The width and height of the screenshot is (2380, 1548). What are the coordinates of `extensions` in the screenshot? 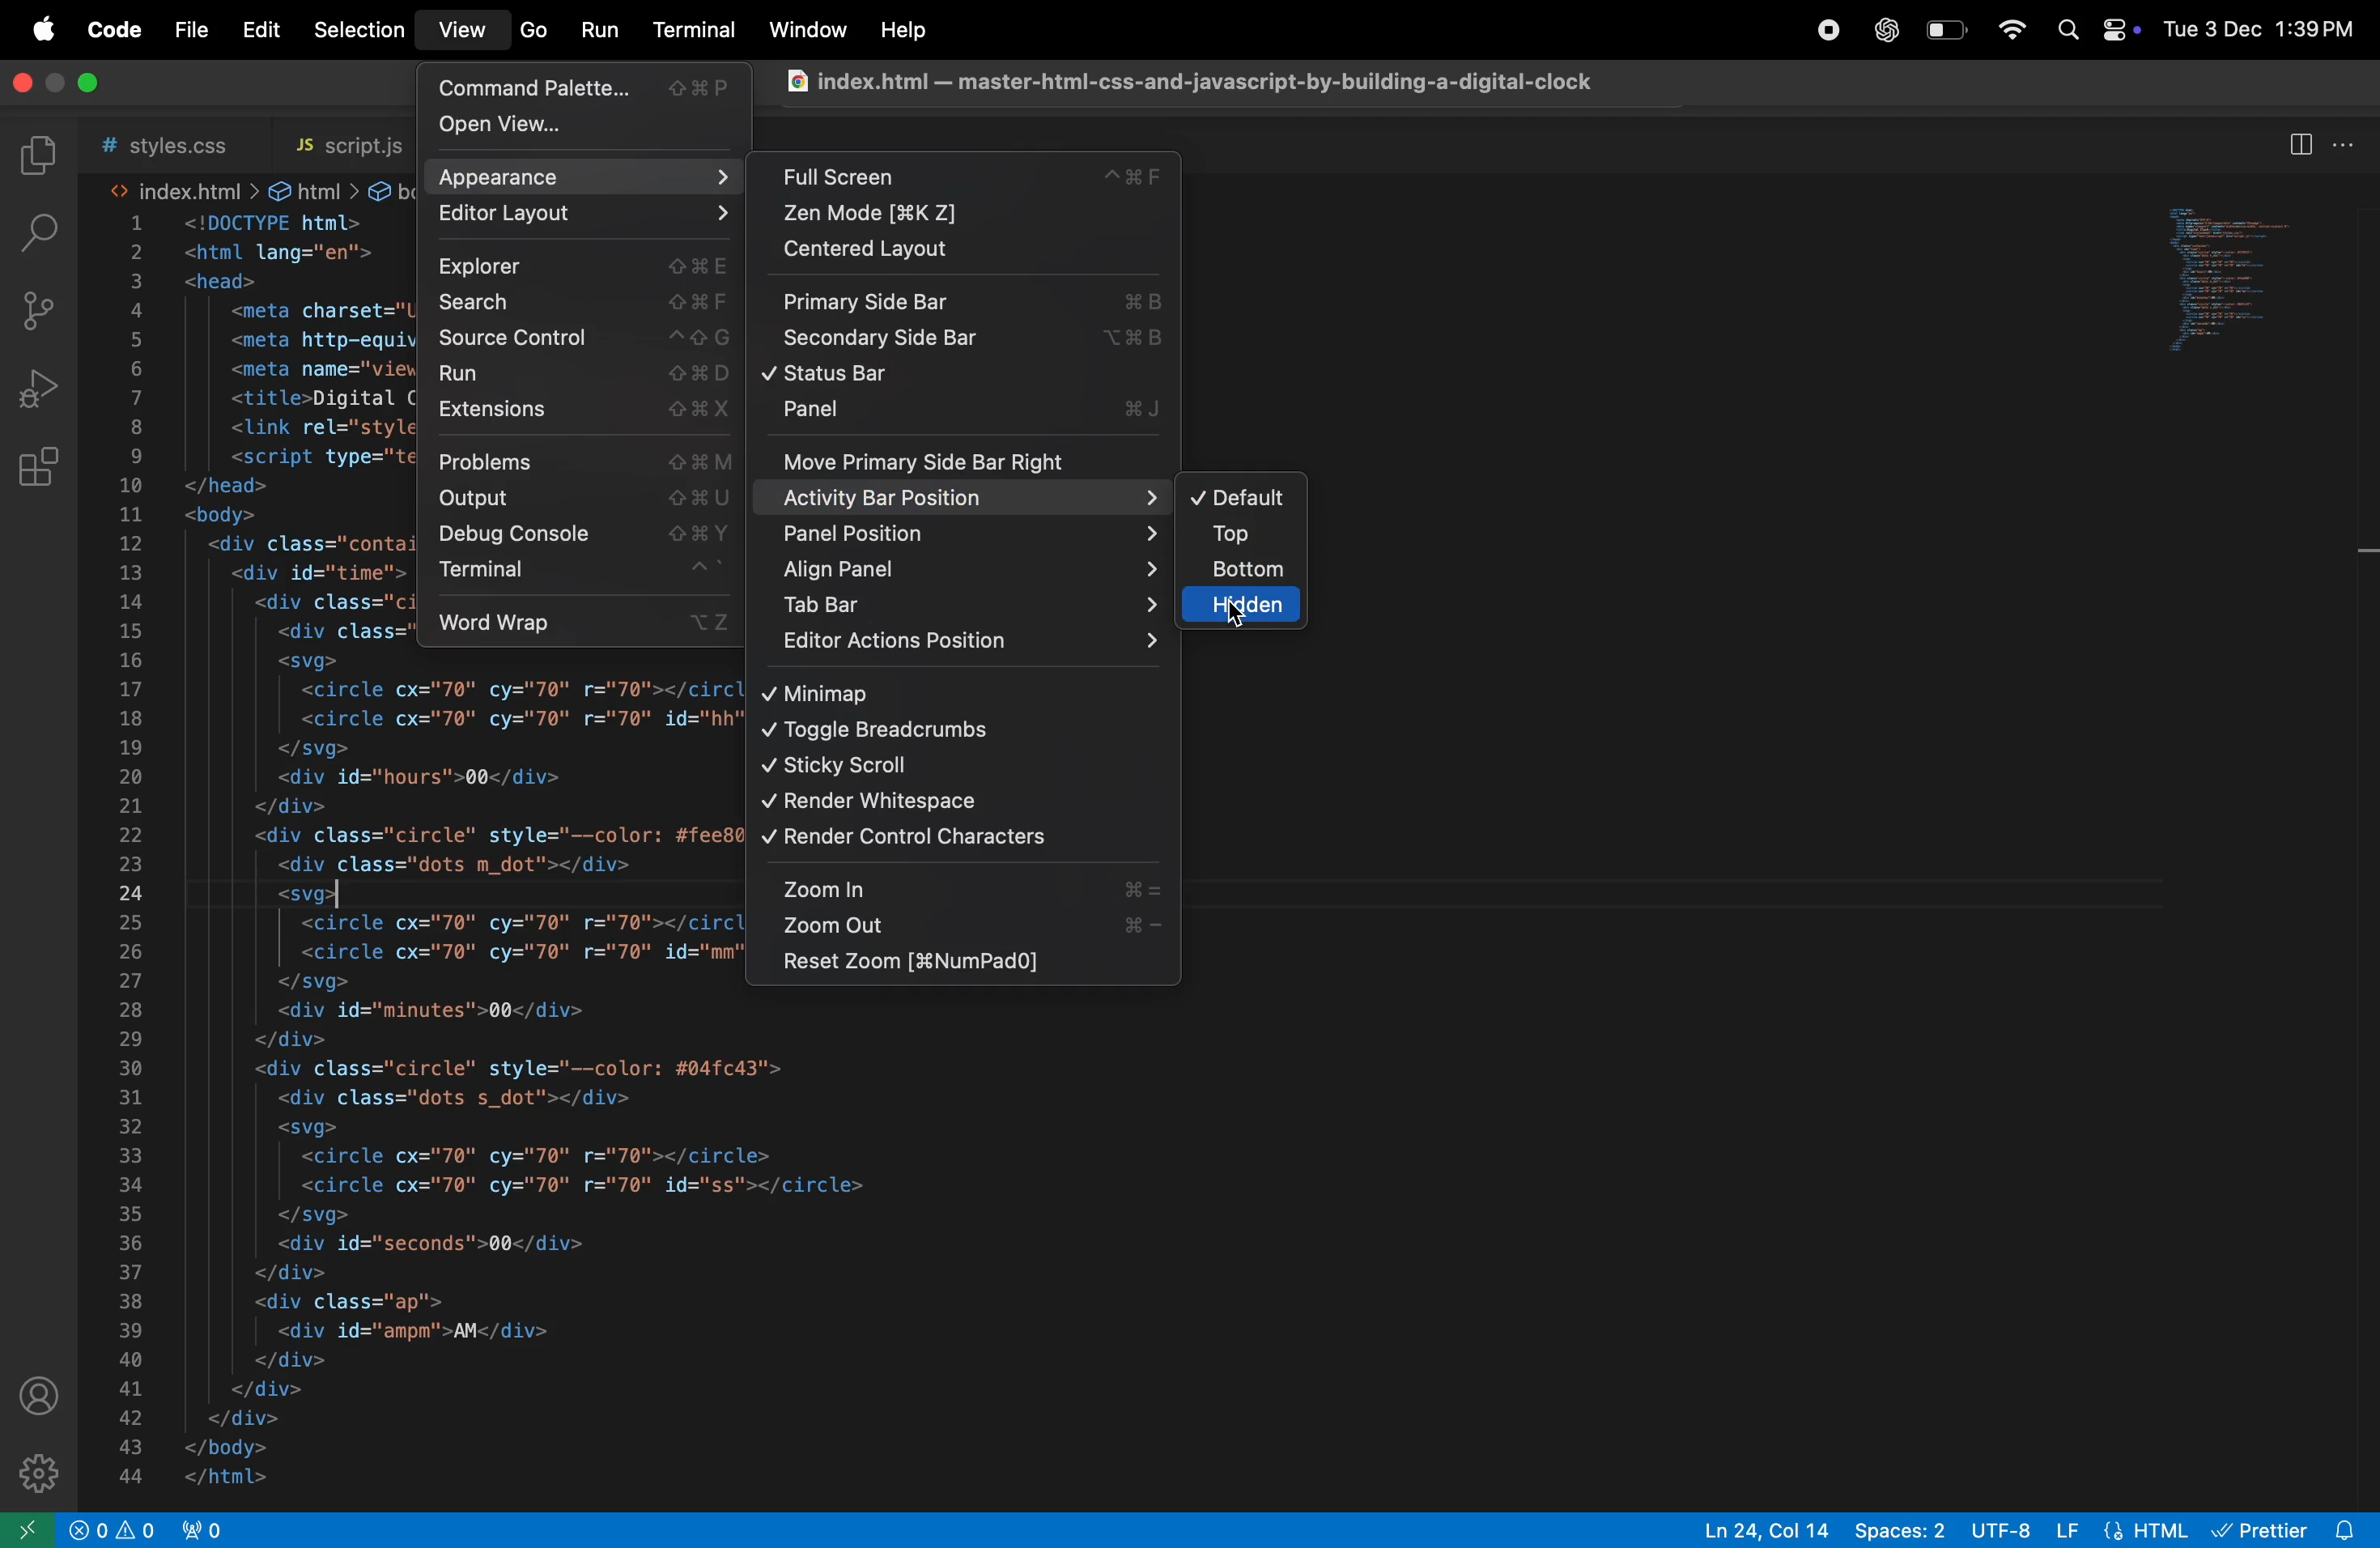 It's located at (581, 411).